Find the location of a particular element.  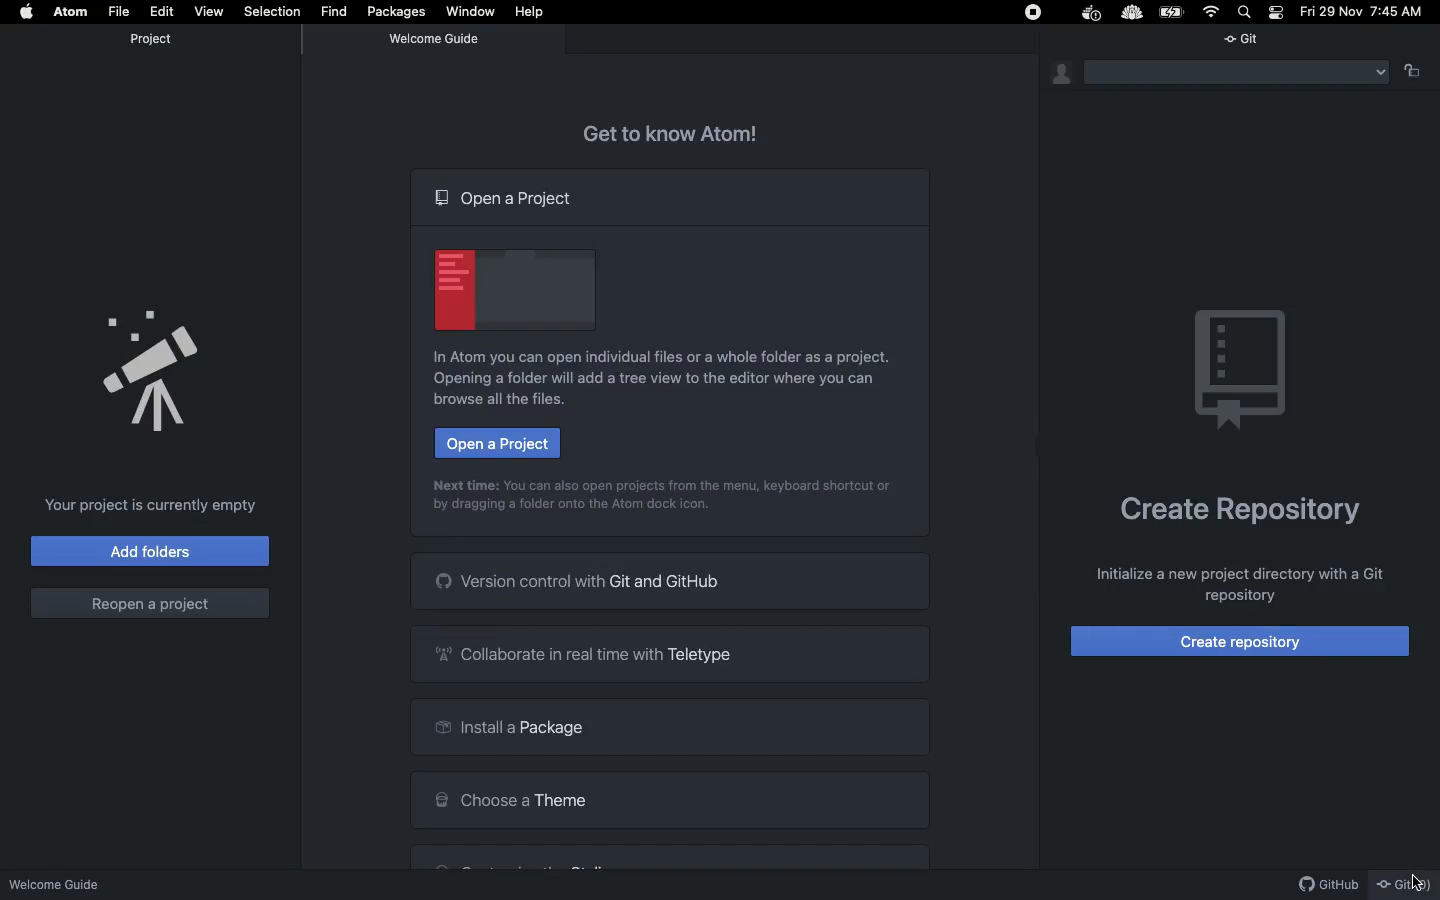

View is located at coordinates (206, 10).